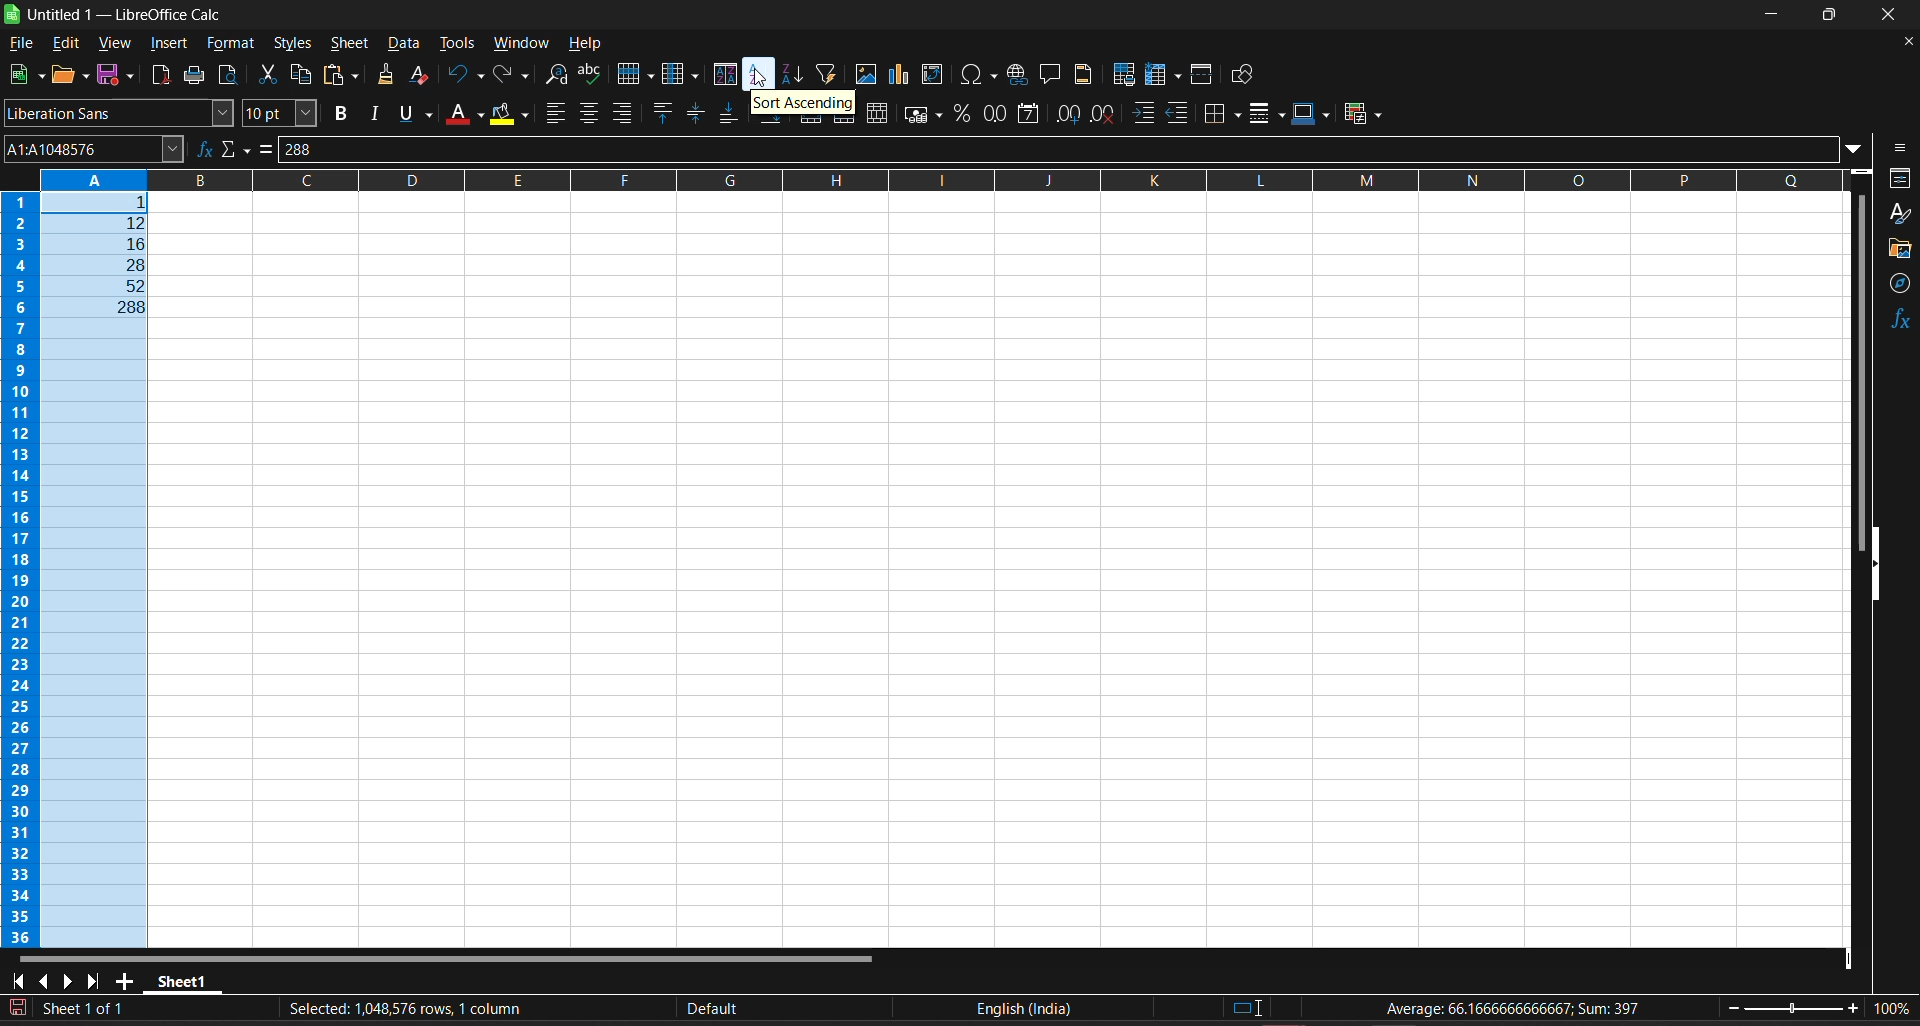  I want to click on show draw function, so click(1246, 75).